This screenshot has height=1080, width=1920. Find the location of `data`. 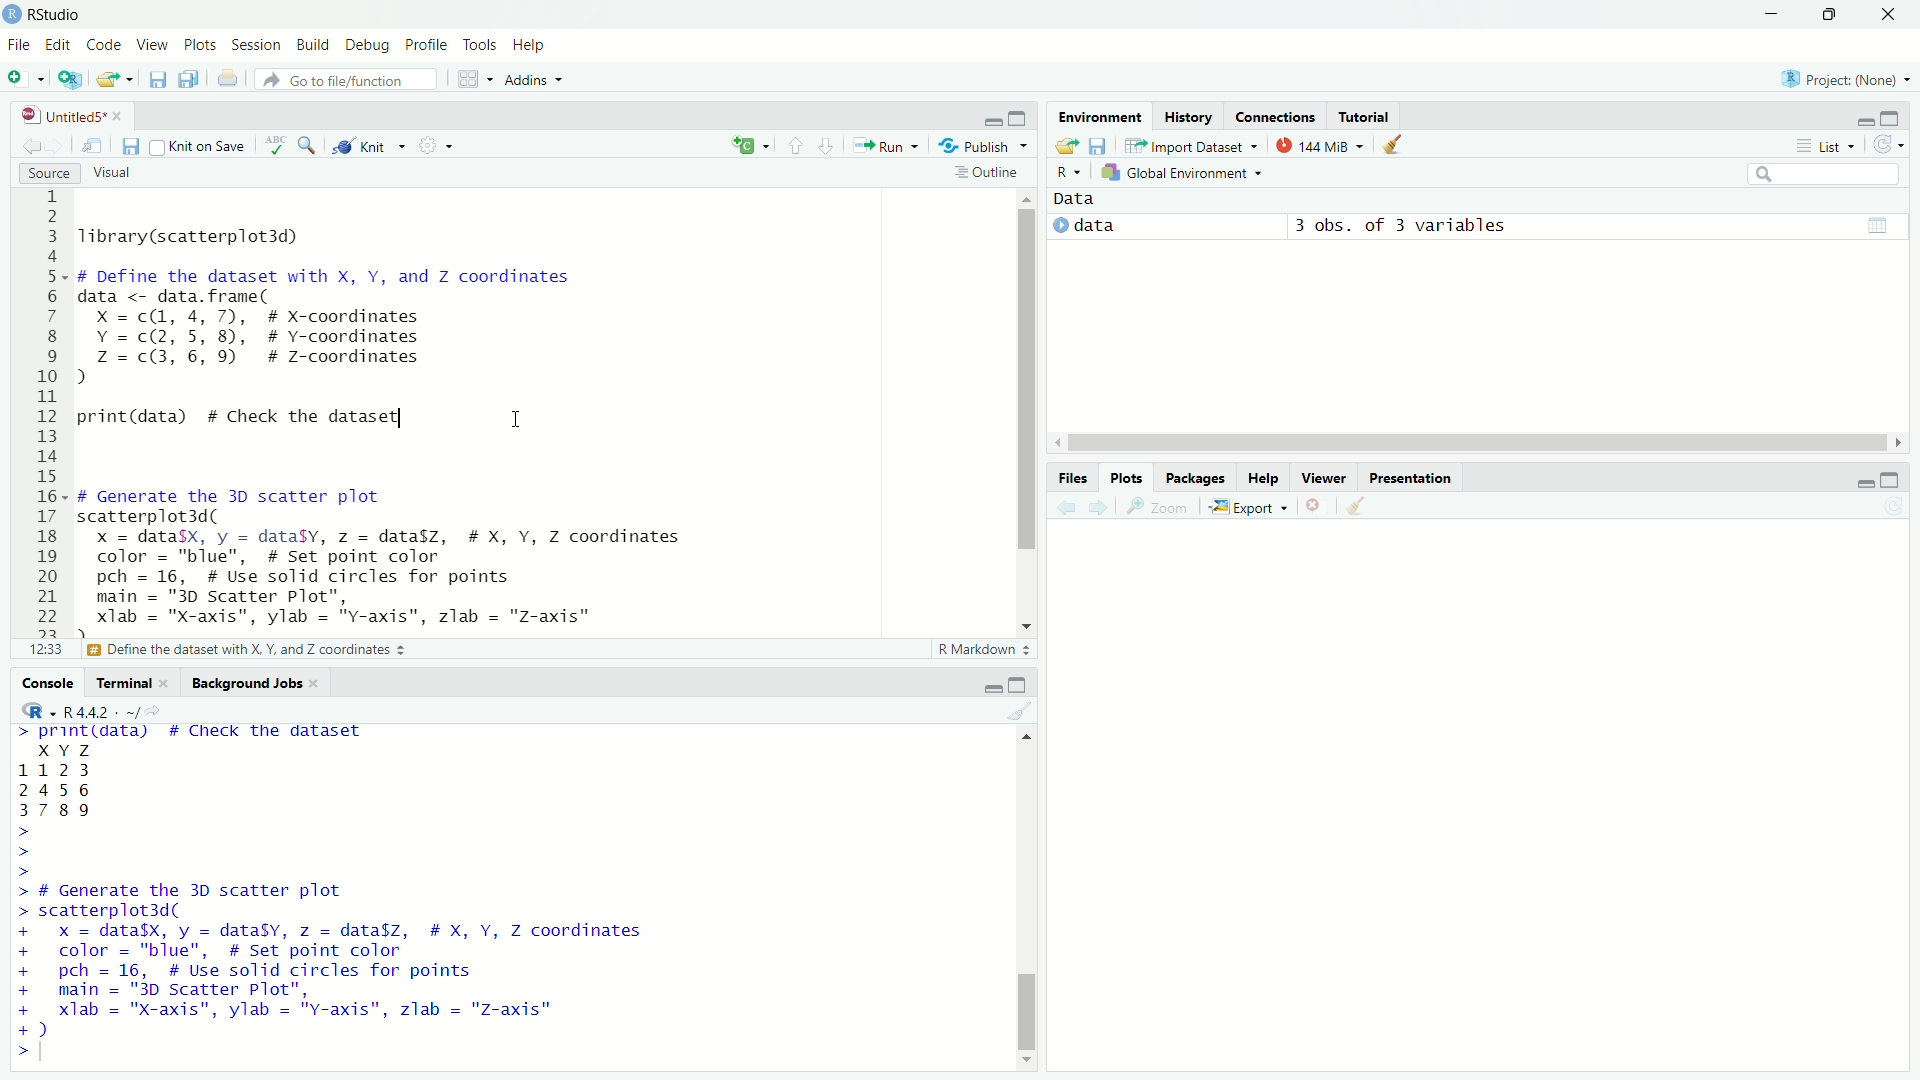

data is located at coordinates (1102, 228).